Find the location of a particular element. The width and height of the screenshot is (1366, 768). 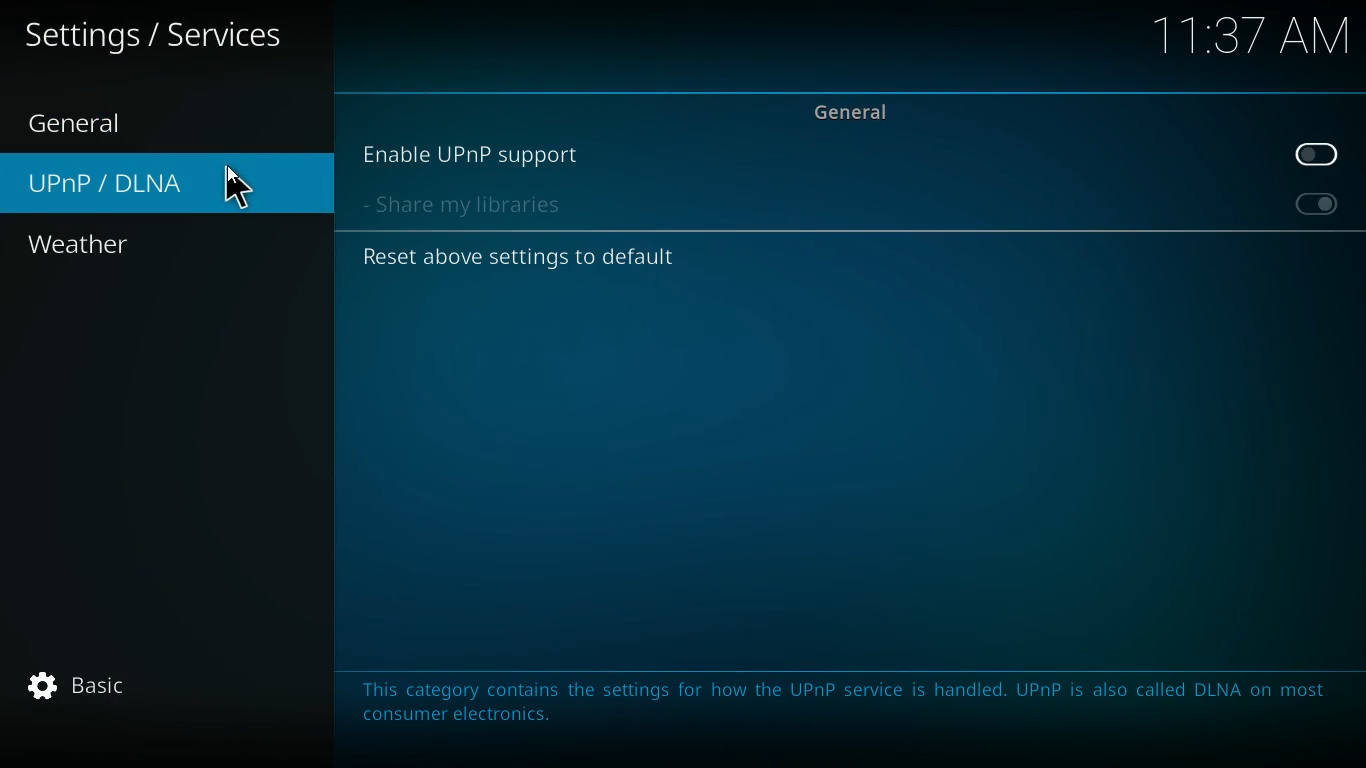

cursor is located at coordinates (239, 187).